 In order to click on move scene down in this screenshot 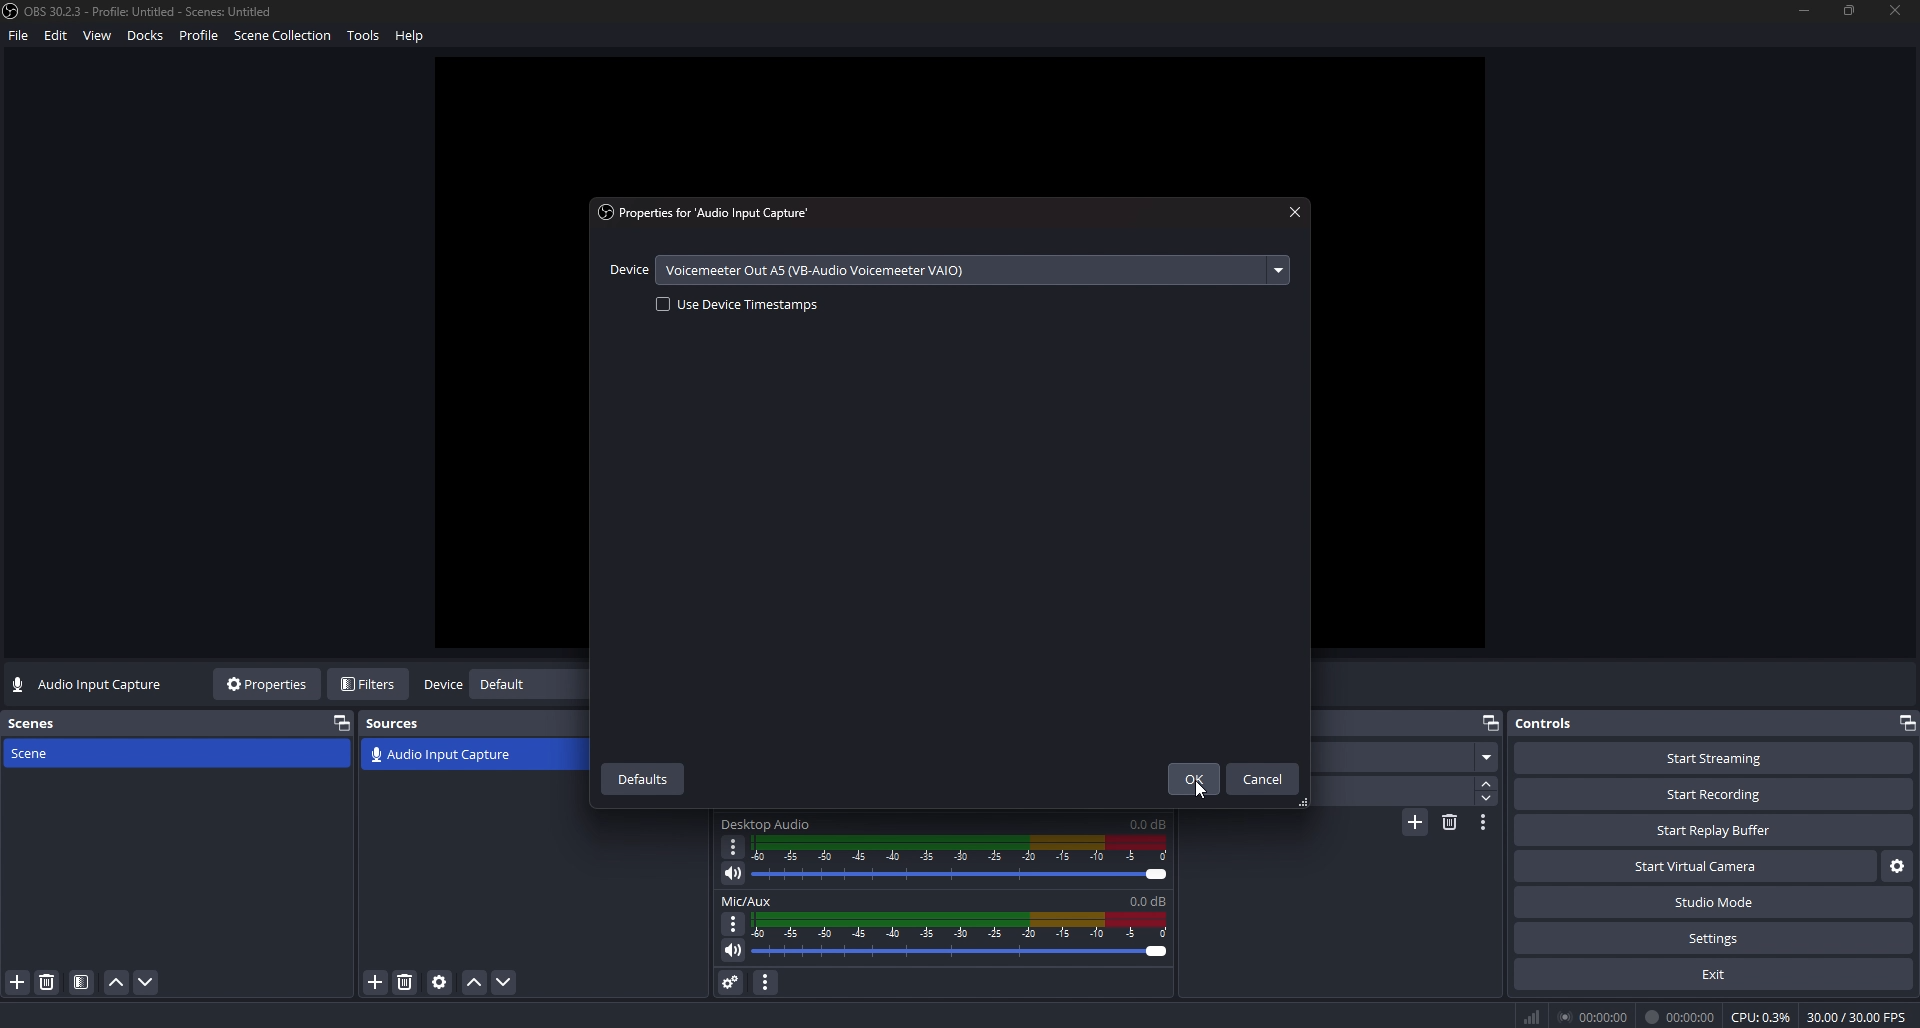, I will do `click(148, 982)`.